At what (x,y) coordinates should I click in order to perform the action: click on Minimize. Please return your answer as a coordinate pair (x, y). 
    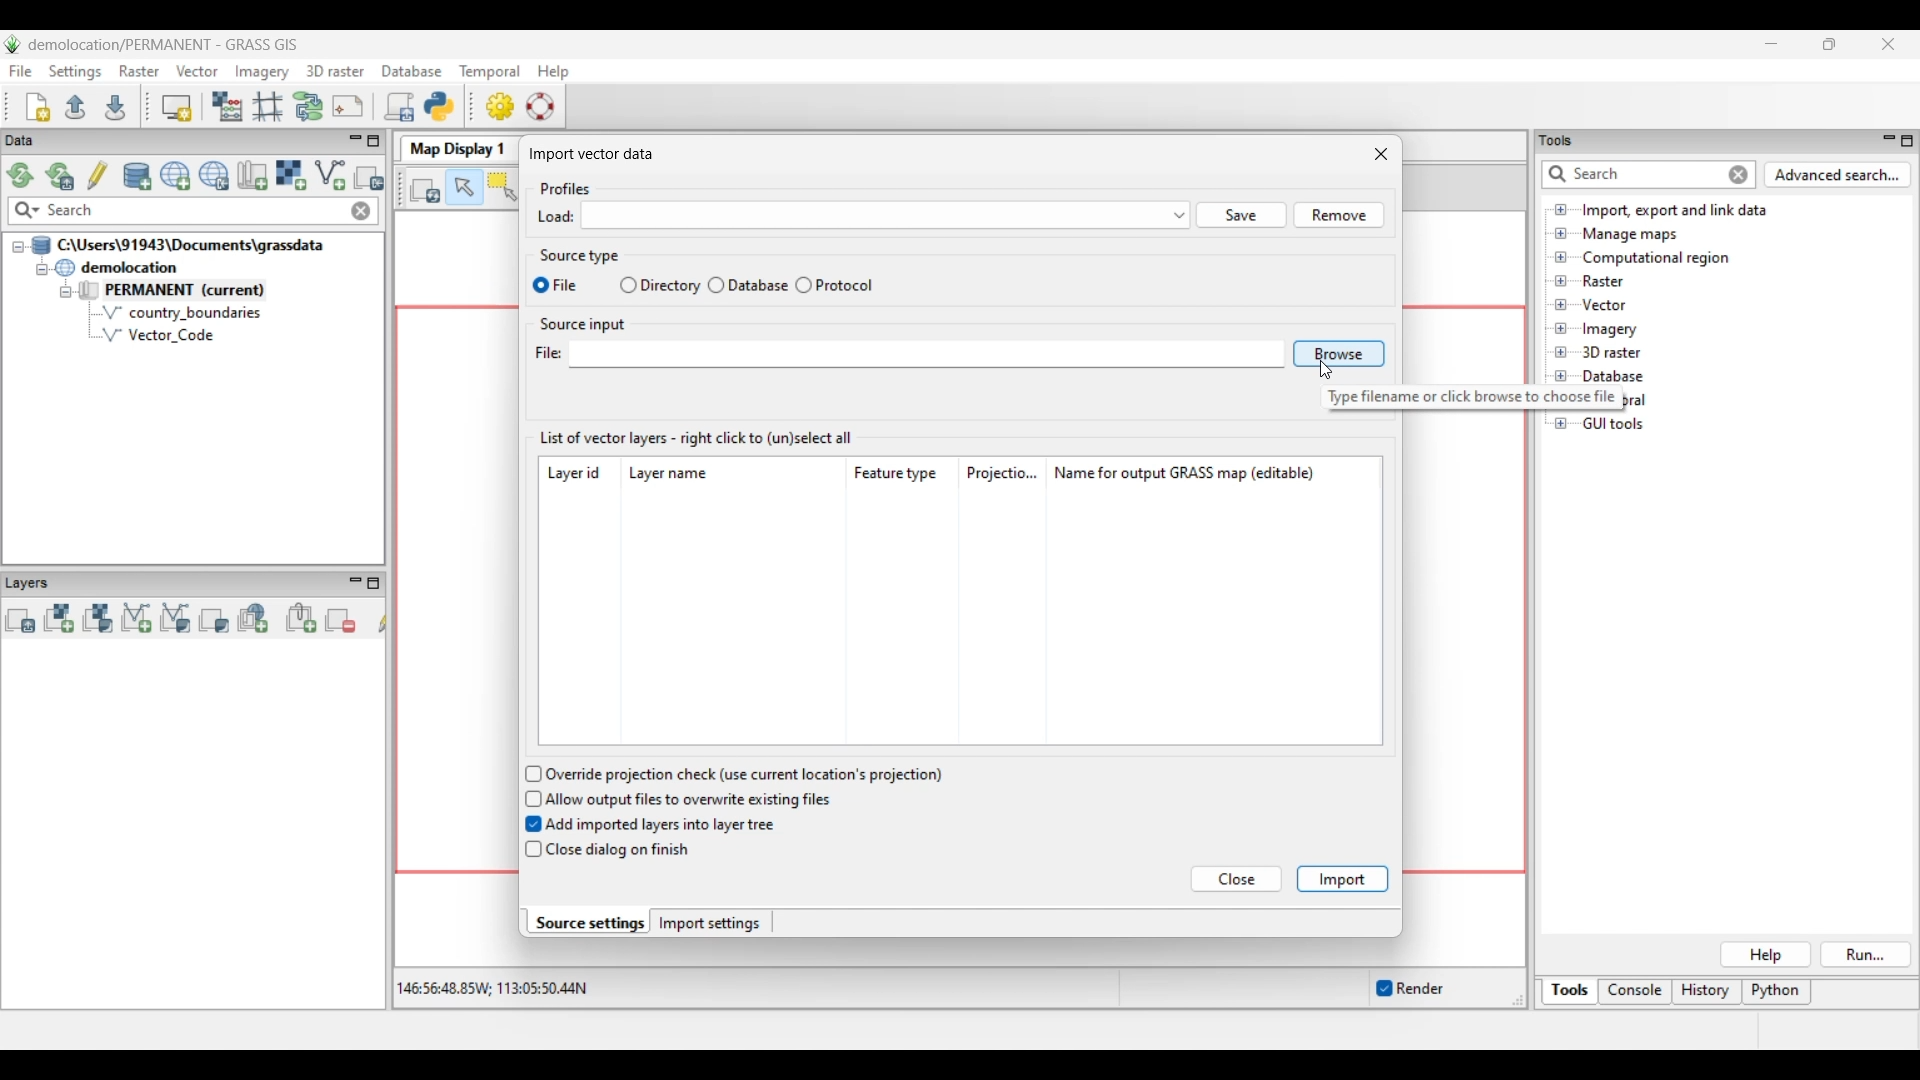
    Looking at the image, I should click on (1771, 44).